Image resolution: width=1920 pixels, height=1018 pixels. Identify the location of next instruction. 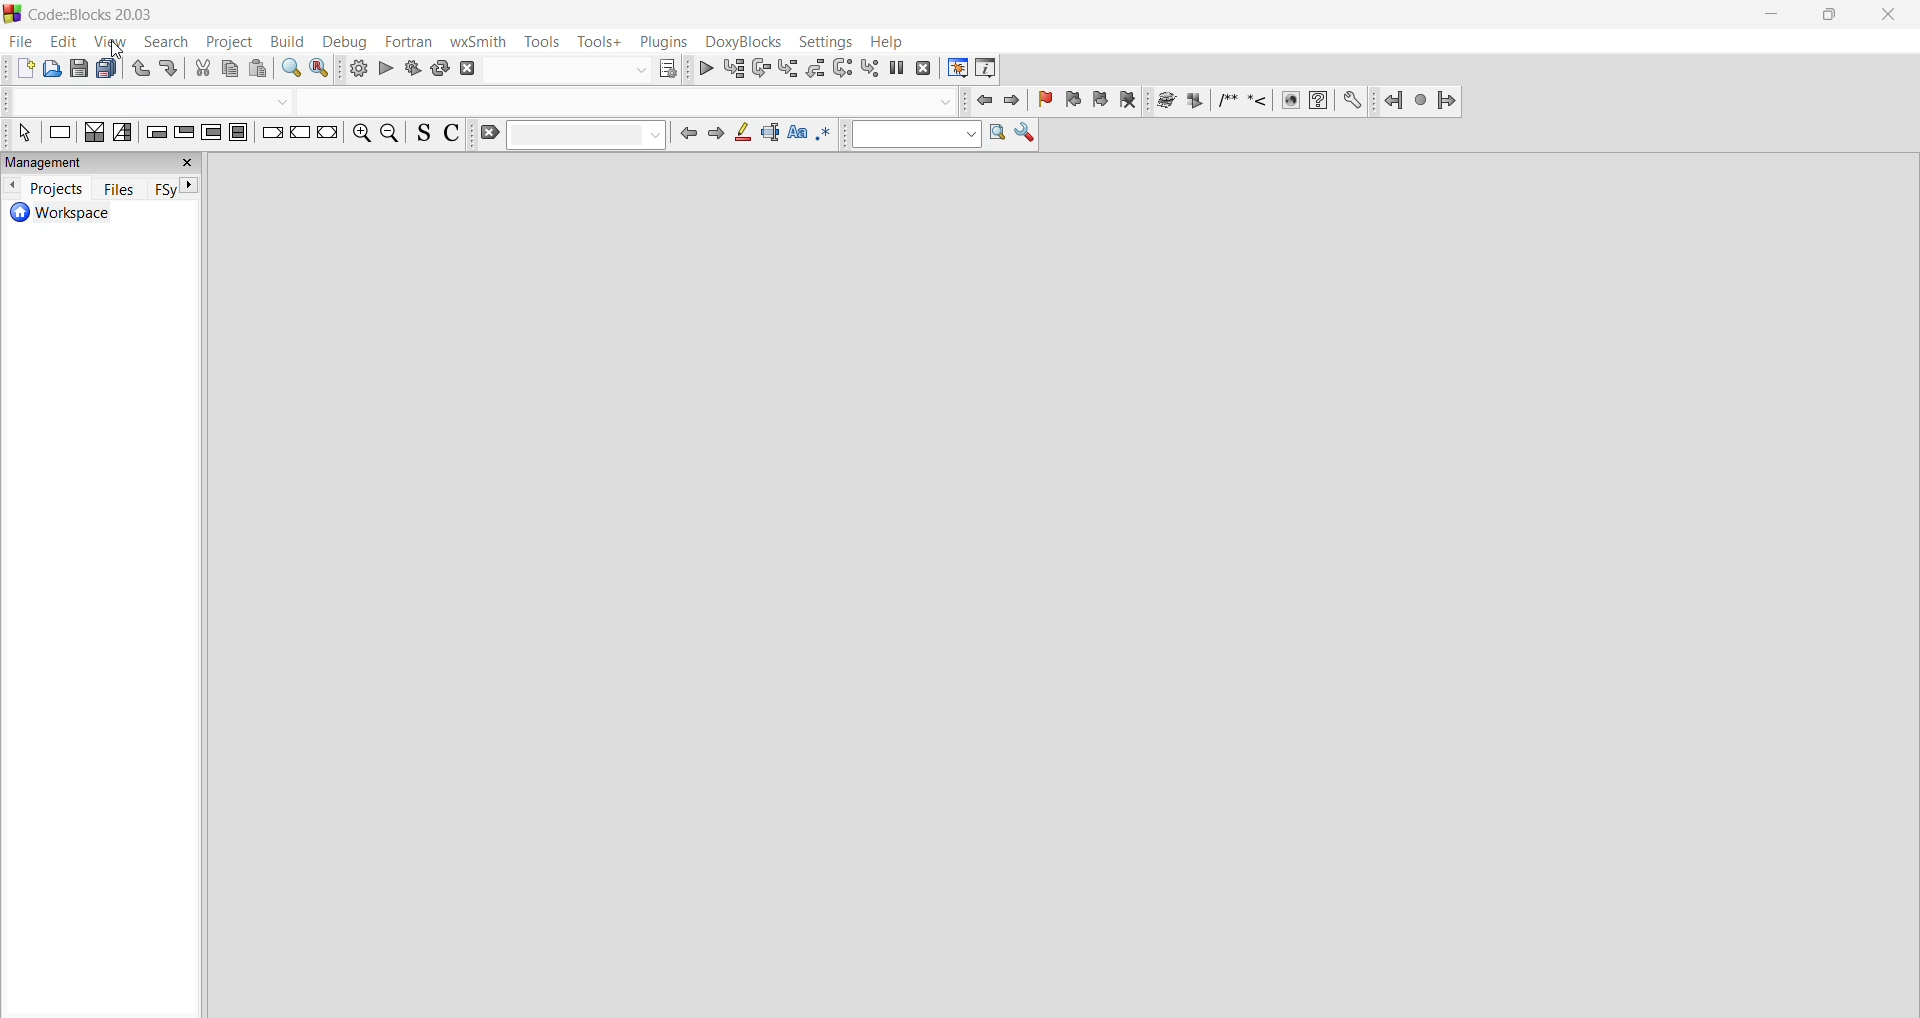
(844, 68).